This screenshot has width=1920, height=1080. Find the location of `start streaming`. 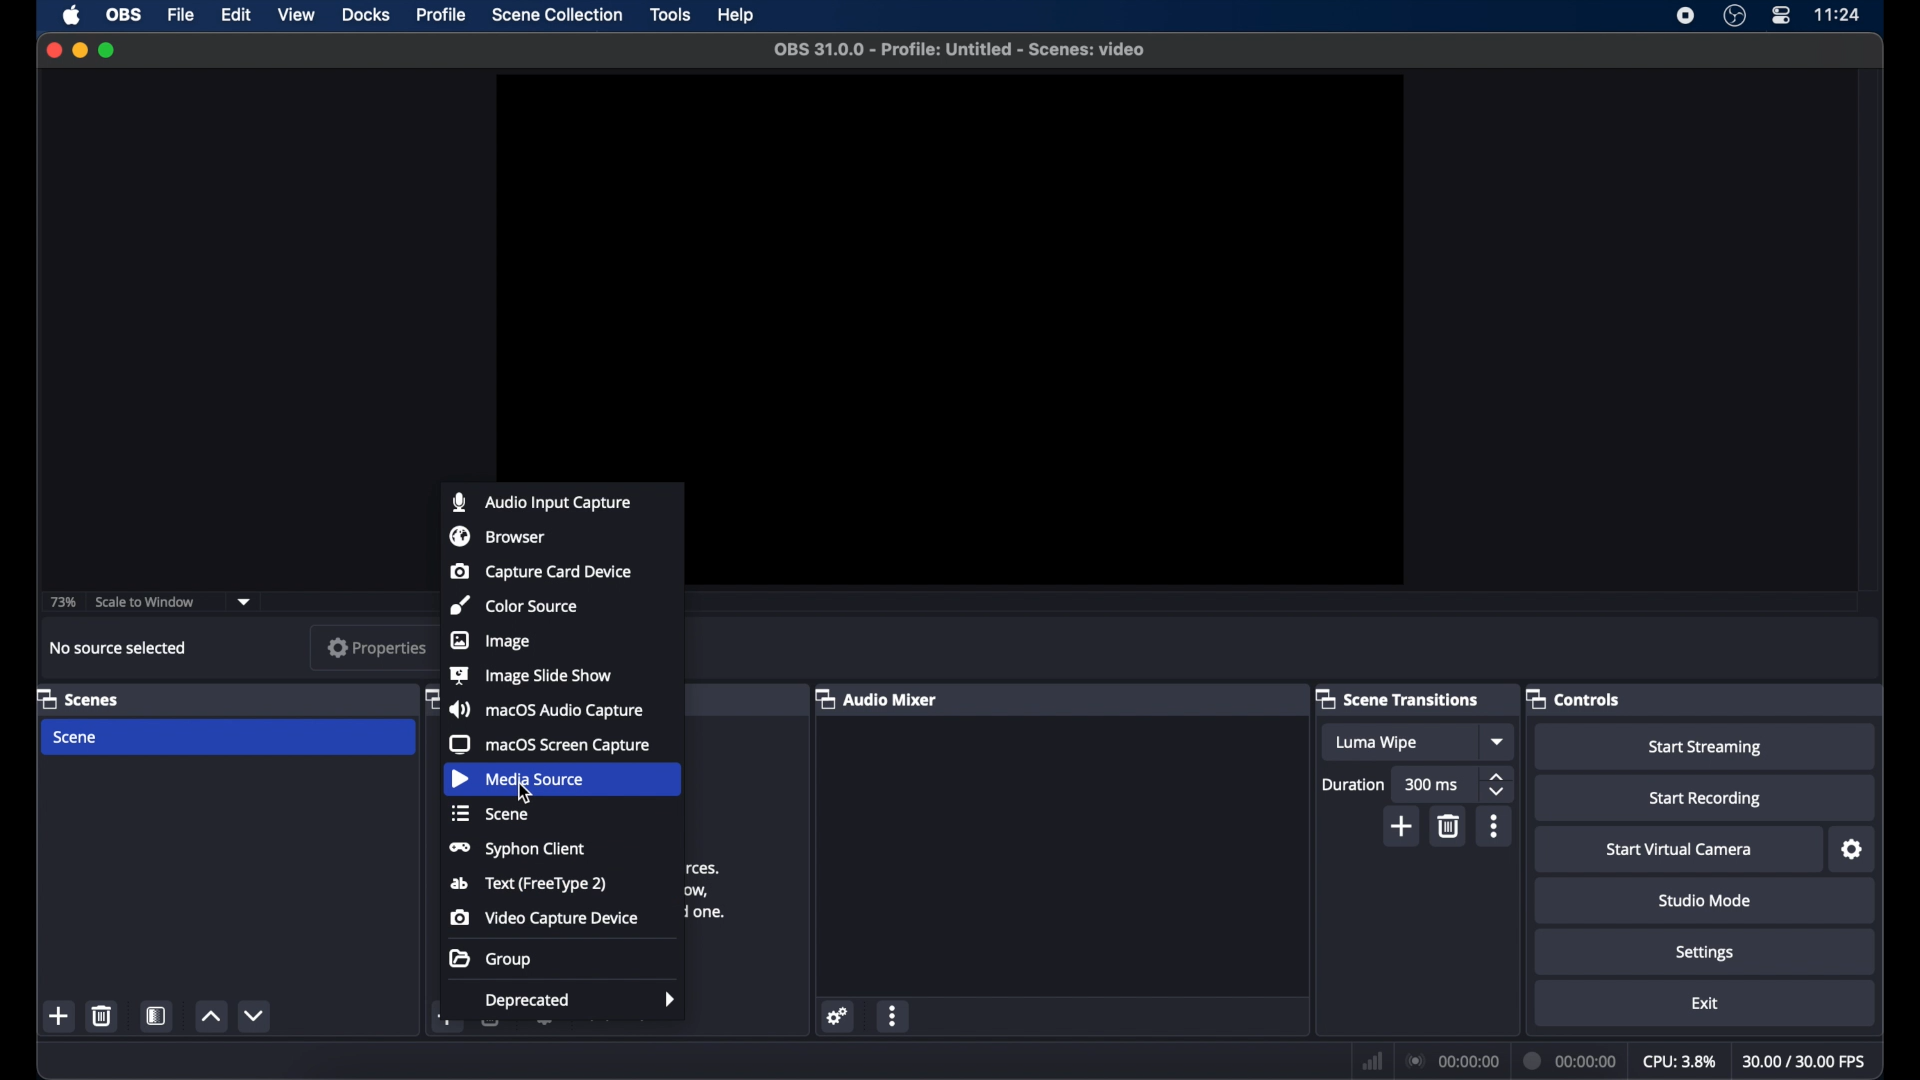

start streaming is located at coordinates (1708, 748).